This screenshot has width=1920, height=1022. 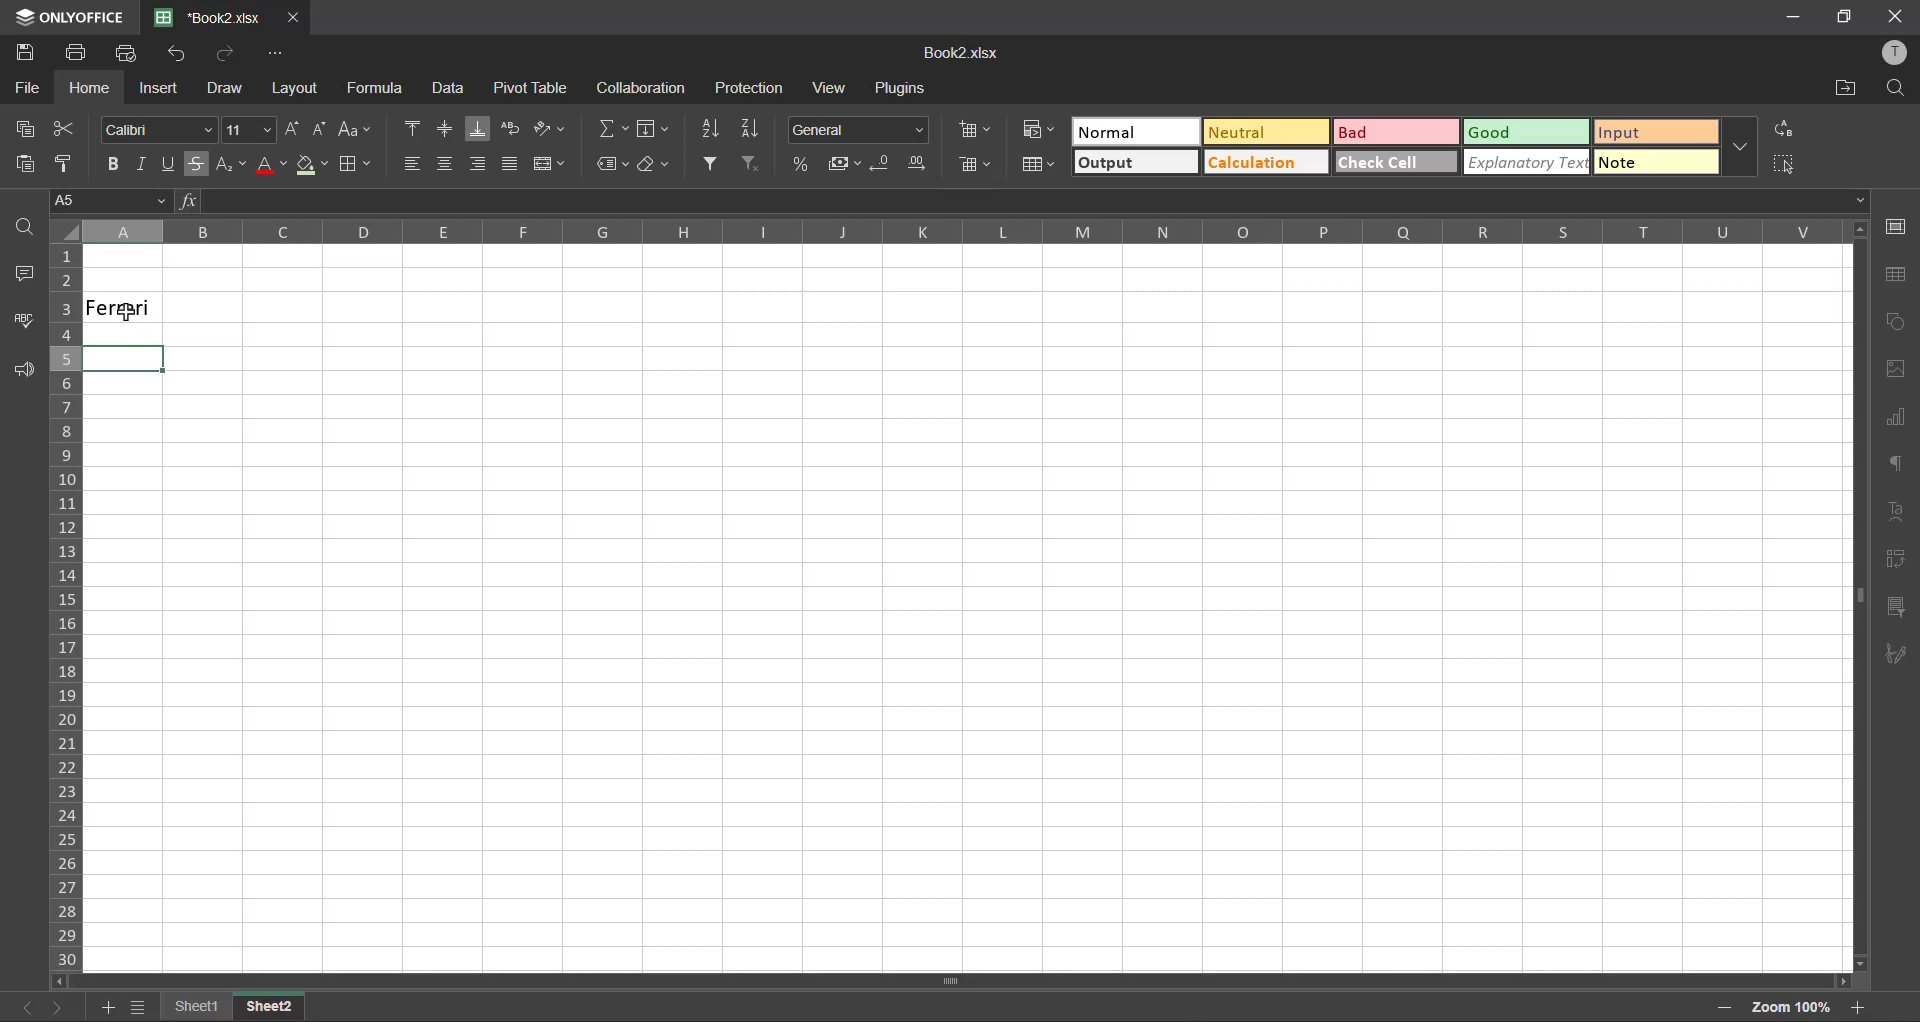 What do you see at coordinates (25, 131) in the screenshot?
I see `copy` at bounding box center [25, 131].